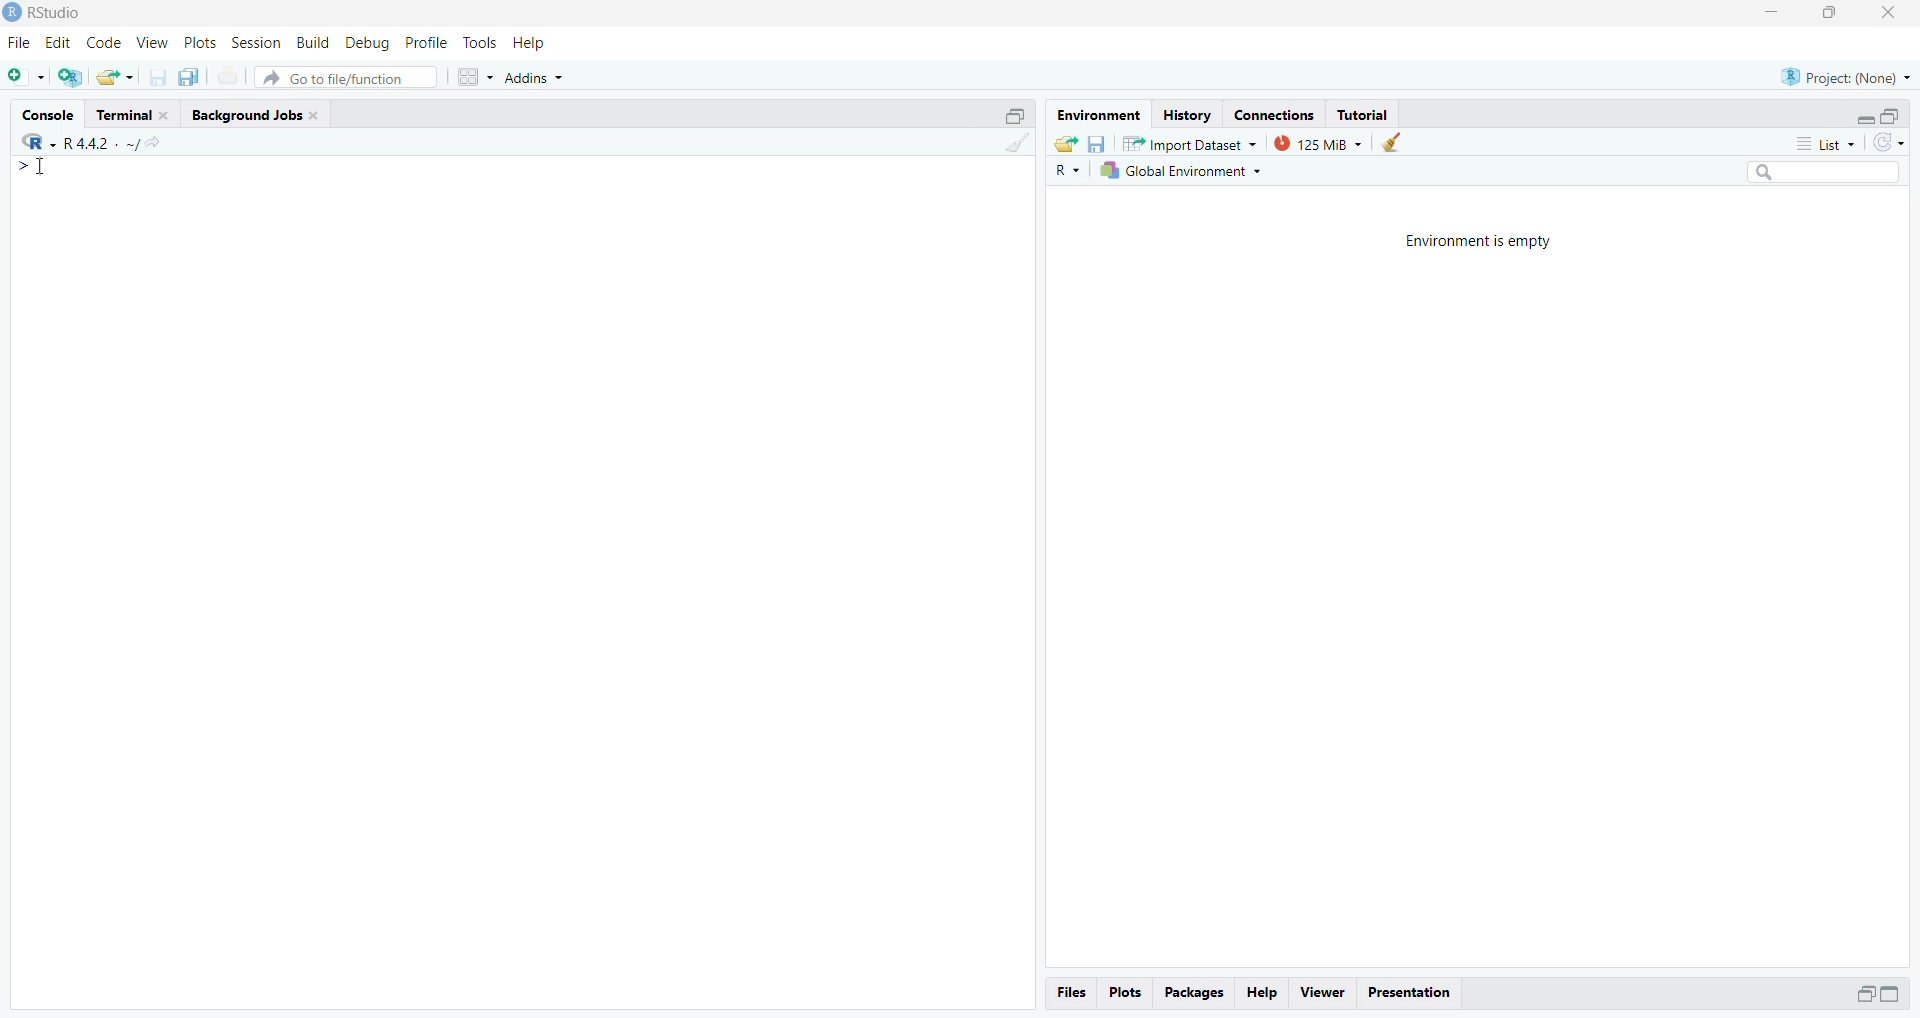  Describe the element at coordinates (1408, 993) in the screenshot. I see `Presentation` at that location.